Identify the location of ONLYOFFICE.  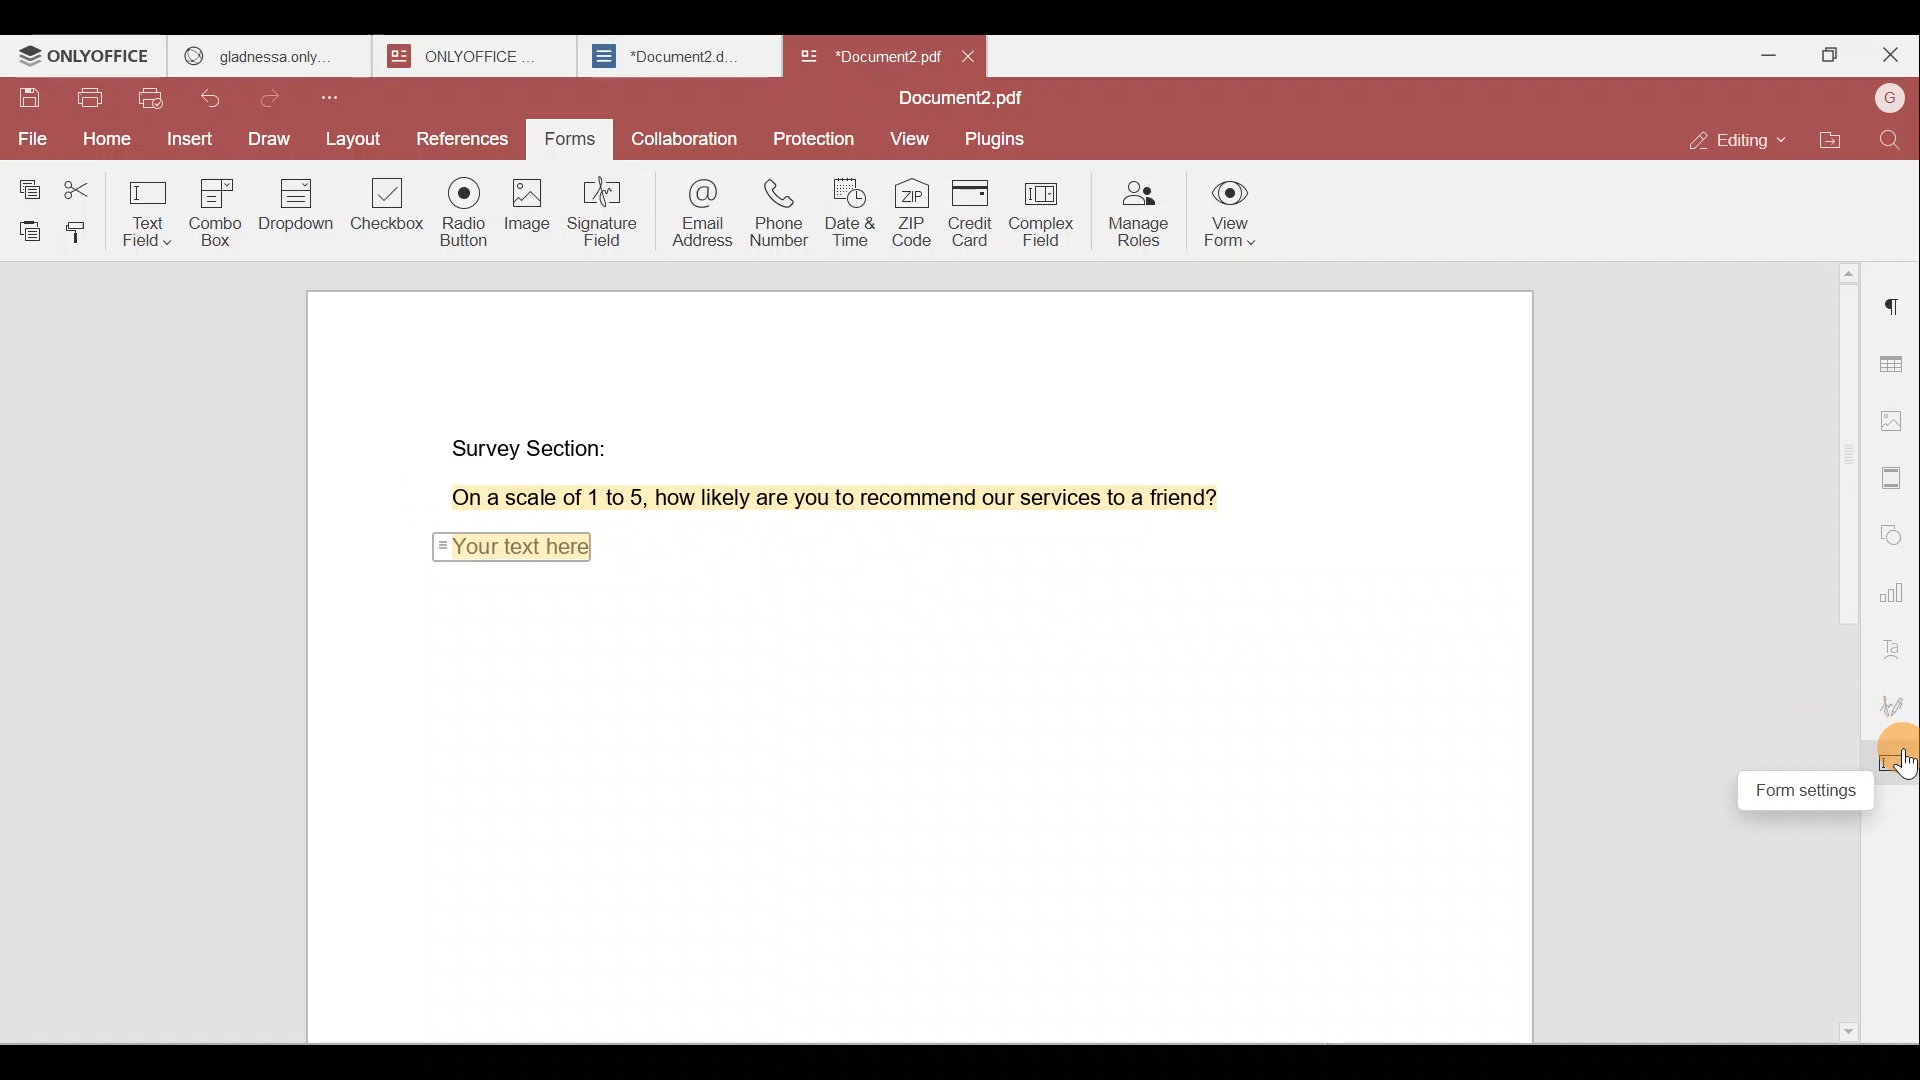
(86, 56).